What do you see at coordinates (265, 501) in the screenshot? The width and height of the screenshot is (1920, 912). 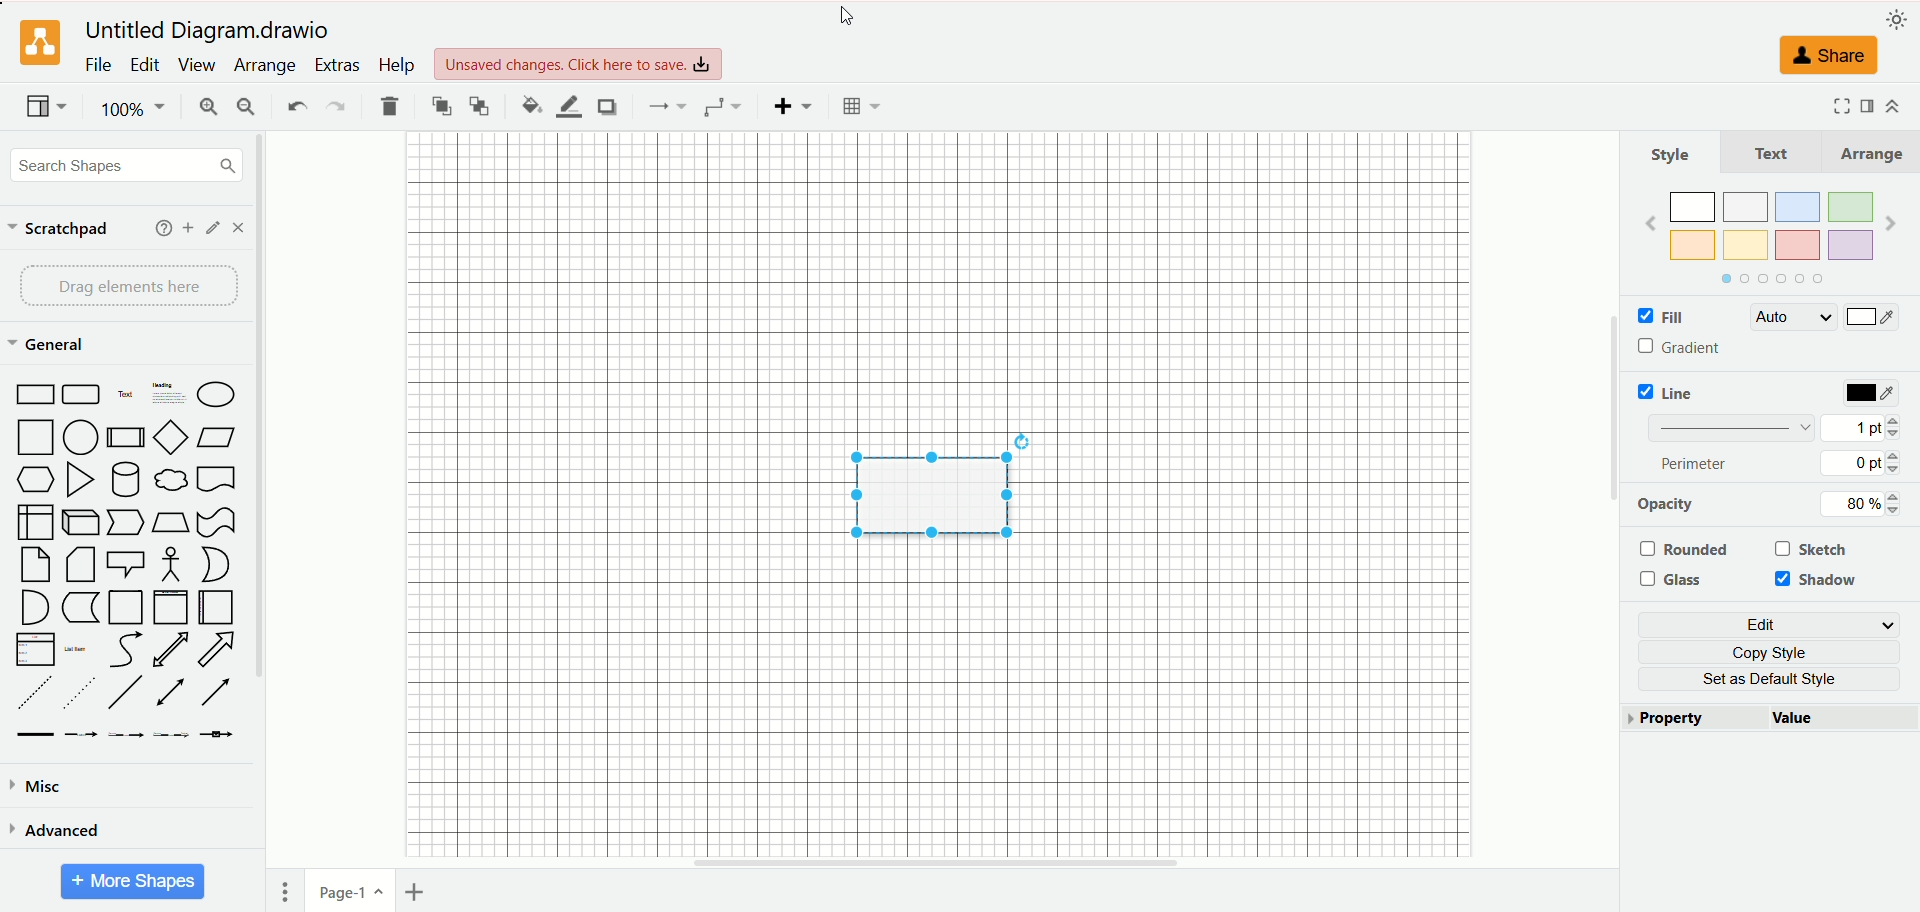 I see `vertical scroll bar` at bounding box center [265, 501].